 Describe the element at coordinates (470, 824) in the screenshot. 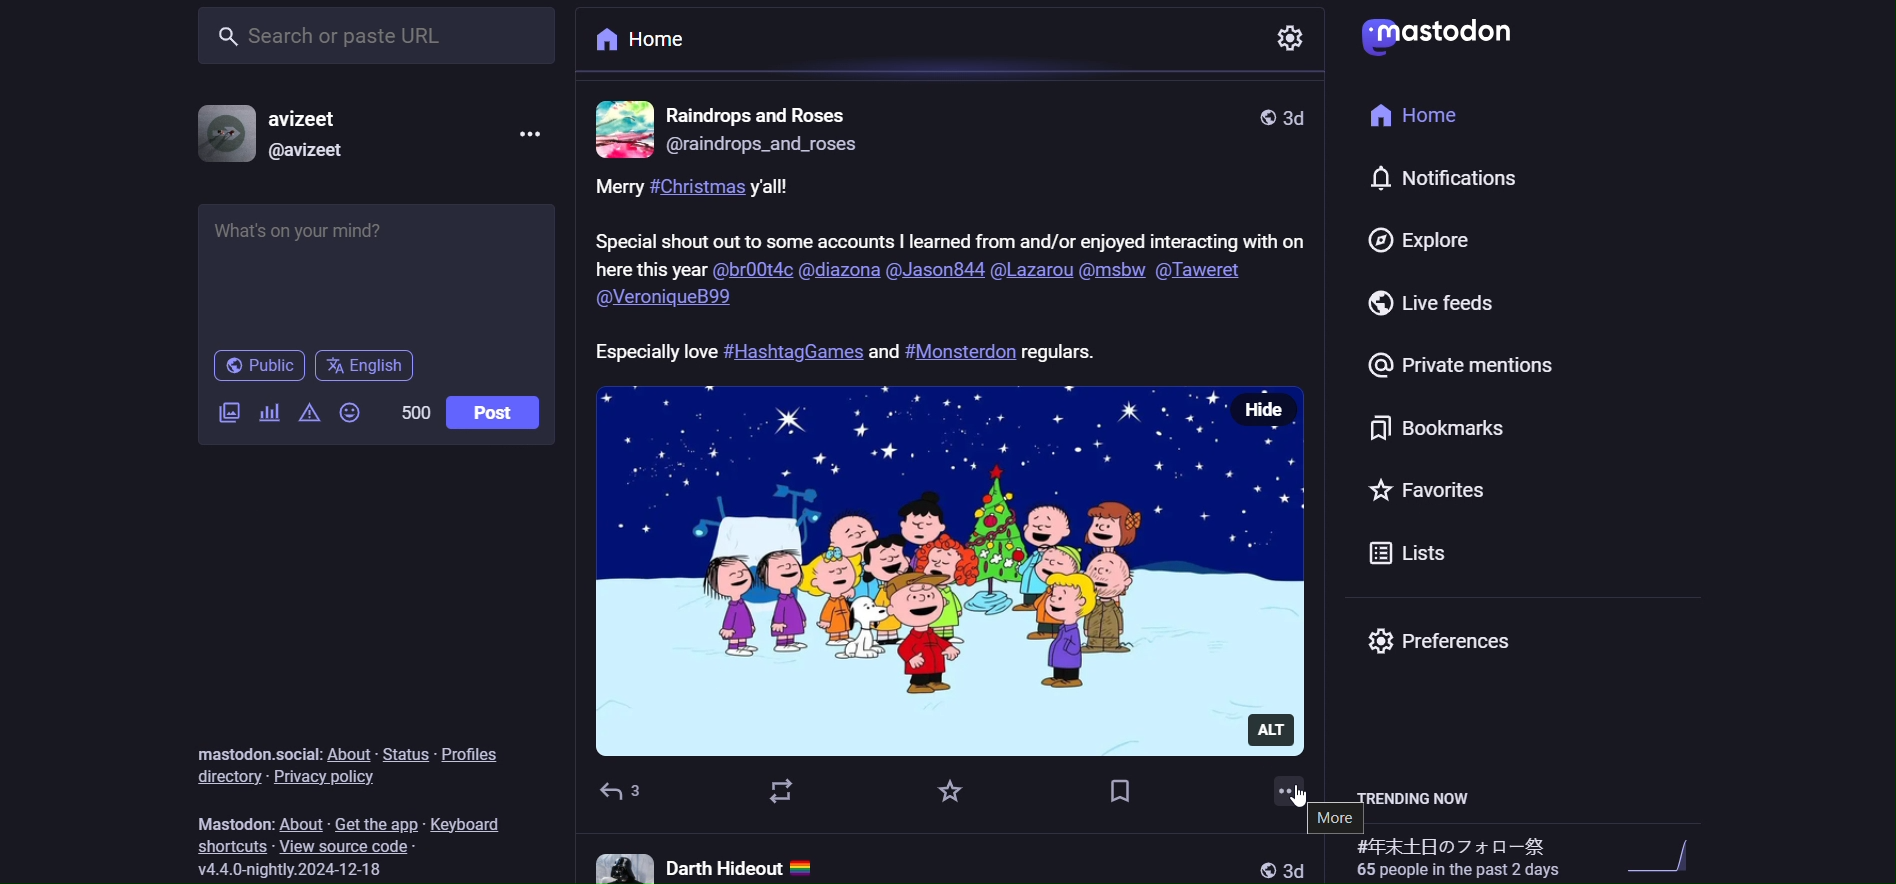

I see `keyboard` at that location.